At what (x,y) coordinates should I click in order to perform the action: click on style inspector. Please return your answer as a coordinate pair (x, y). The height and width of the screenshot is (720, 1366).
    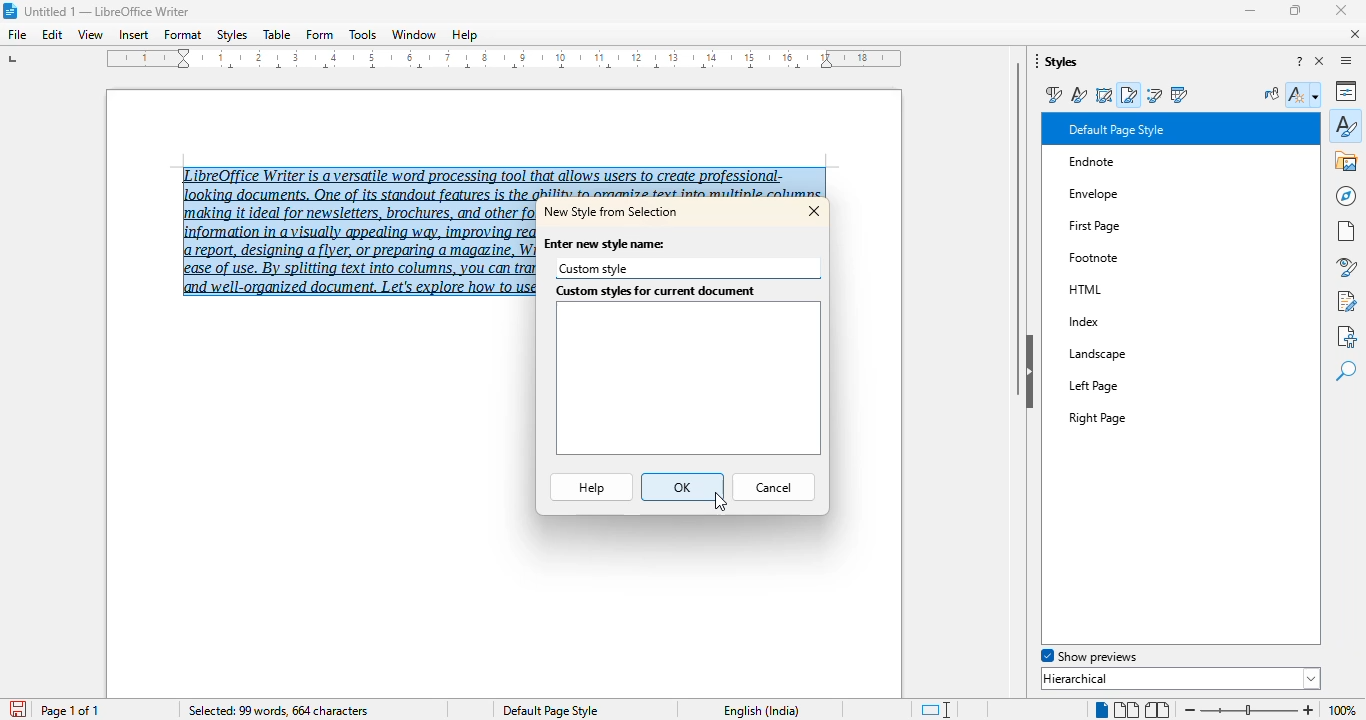
    Looking at the image, I should click on (1343, 268).